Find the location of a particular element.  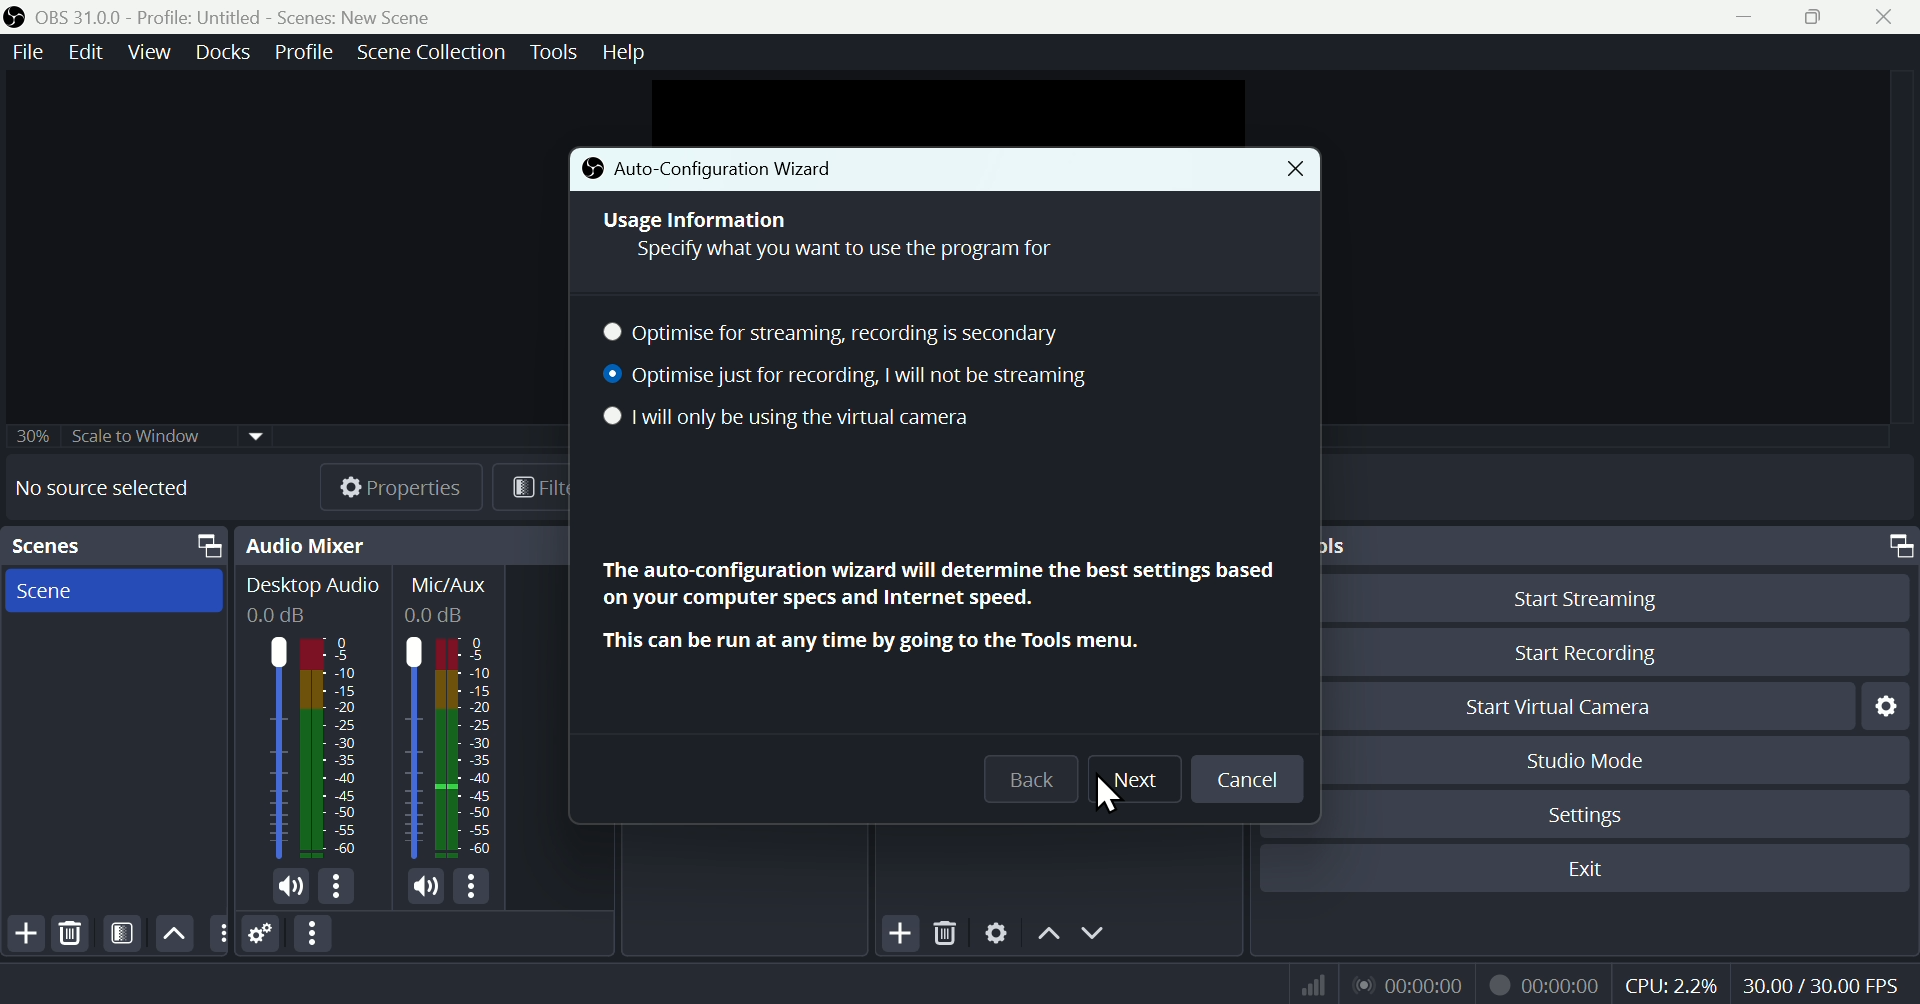

Filters is located at coordinates (532, 486).